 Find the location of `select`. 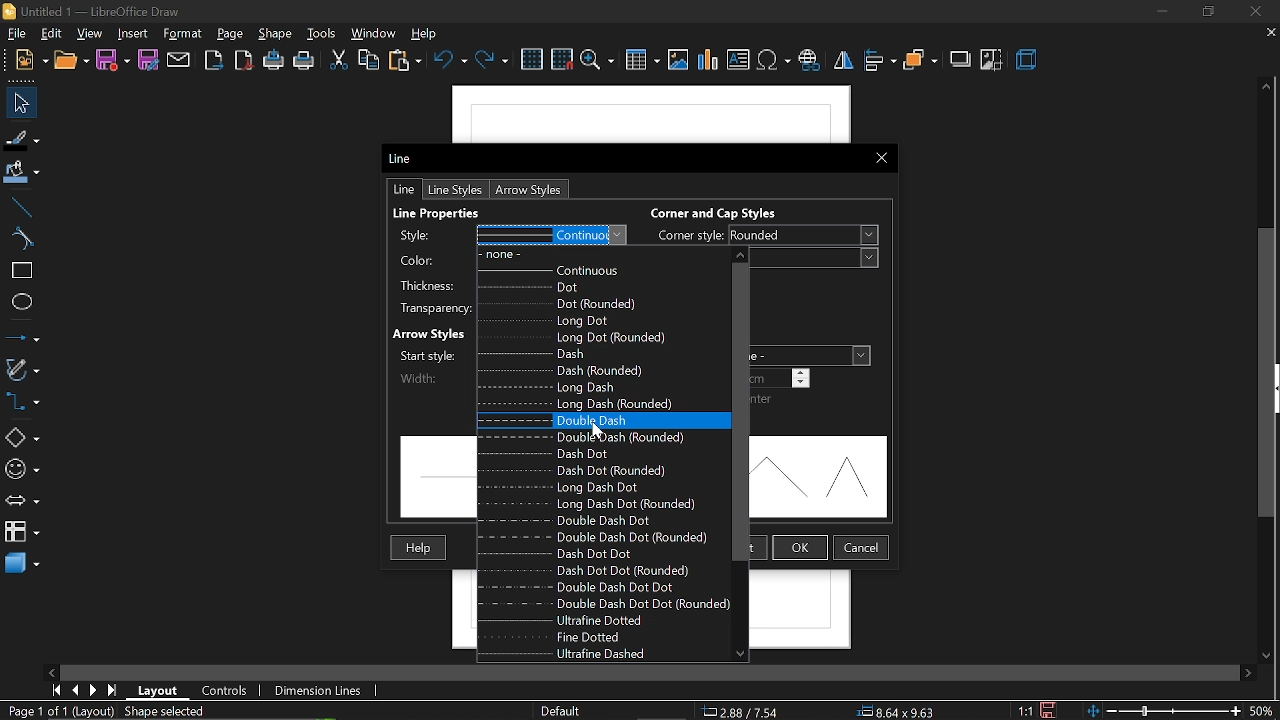

select is located at coordinates (19, 104).